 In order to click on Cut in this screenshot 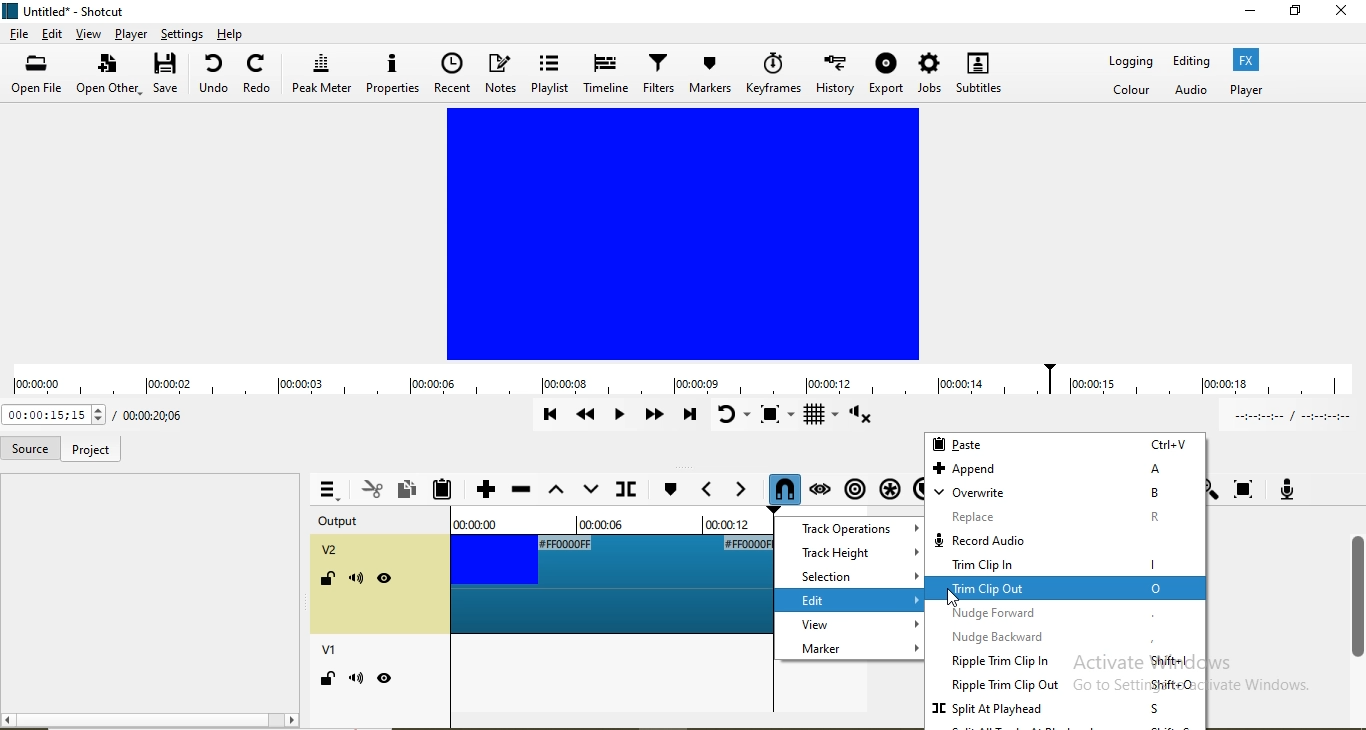, I will do `click(371, 489)`.